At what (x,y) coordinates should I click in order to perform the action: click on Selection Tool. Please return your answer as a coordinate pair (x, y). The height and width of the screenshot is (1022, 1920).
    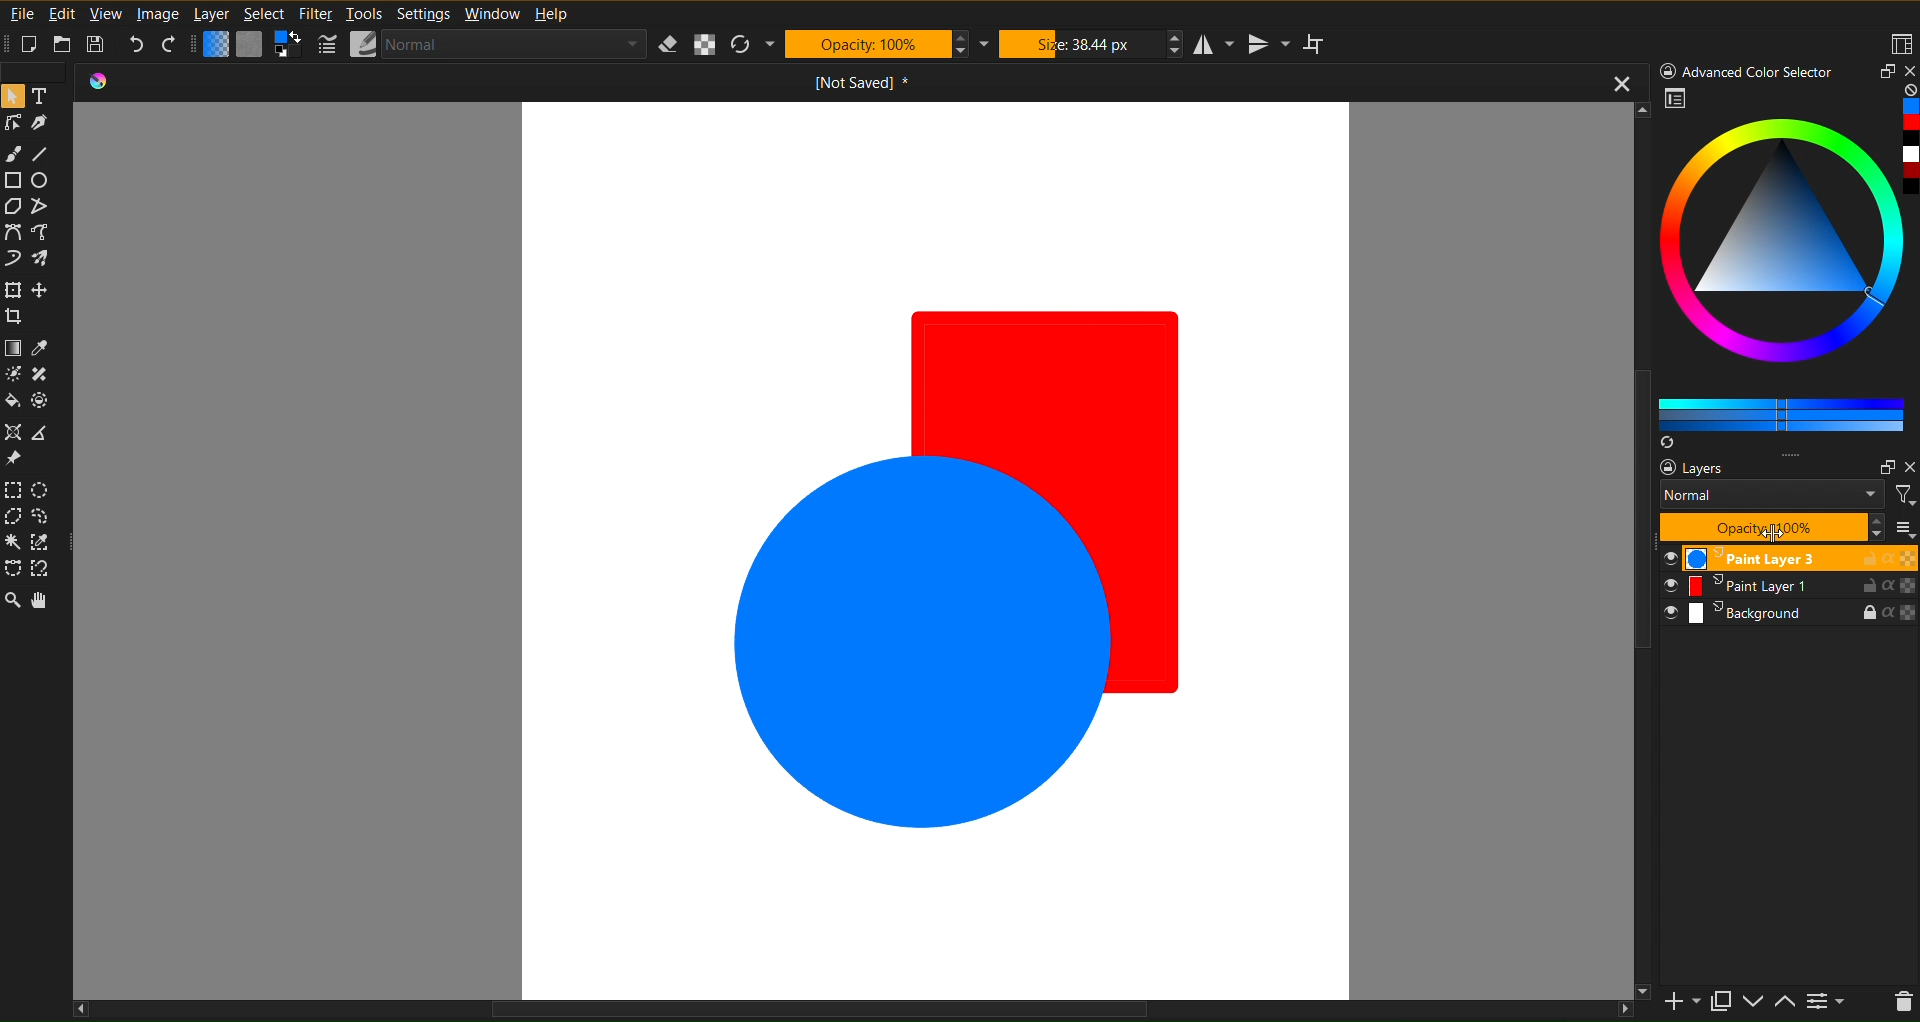
    Looking at the image, I should click on (40, 567).